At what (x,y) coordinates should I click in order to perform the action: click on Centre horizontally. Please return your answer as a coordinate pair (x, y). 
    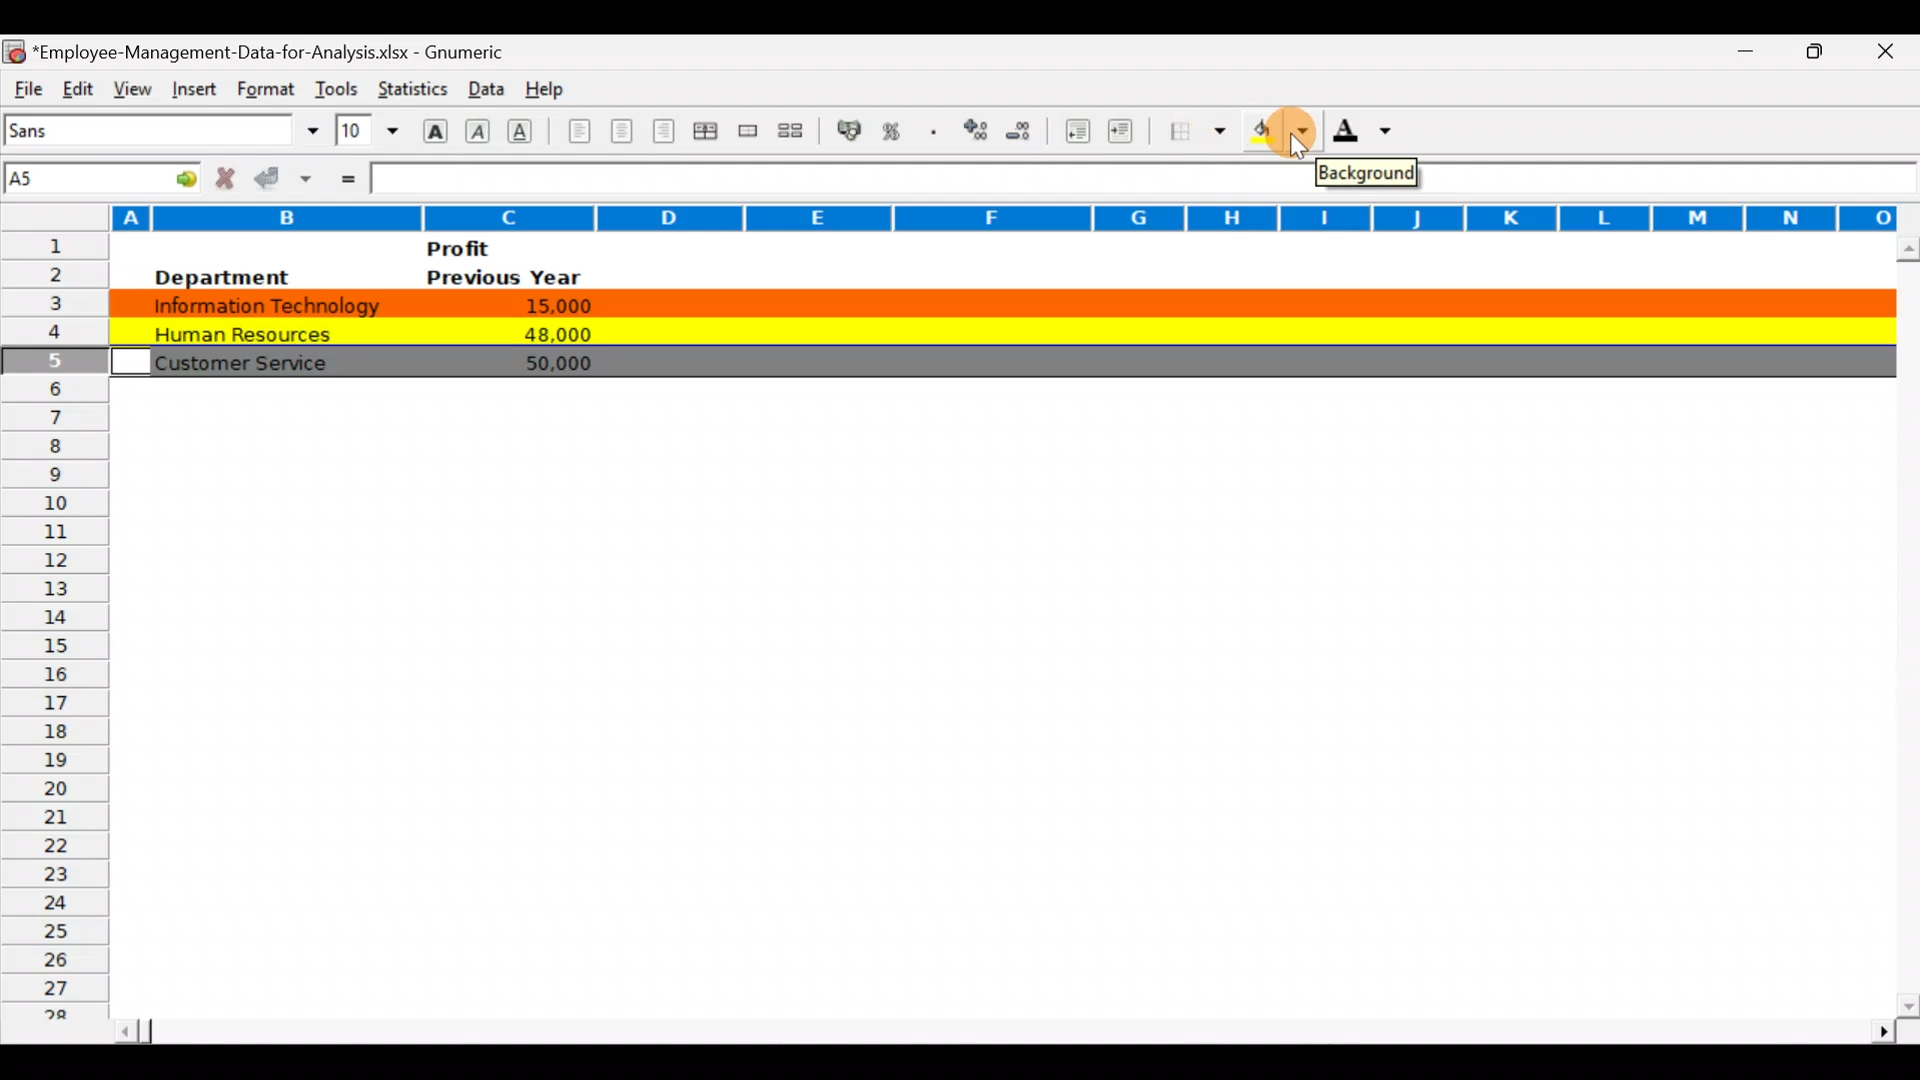
    Looking at the image, I should click on (623, 135).